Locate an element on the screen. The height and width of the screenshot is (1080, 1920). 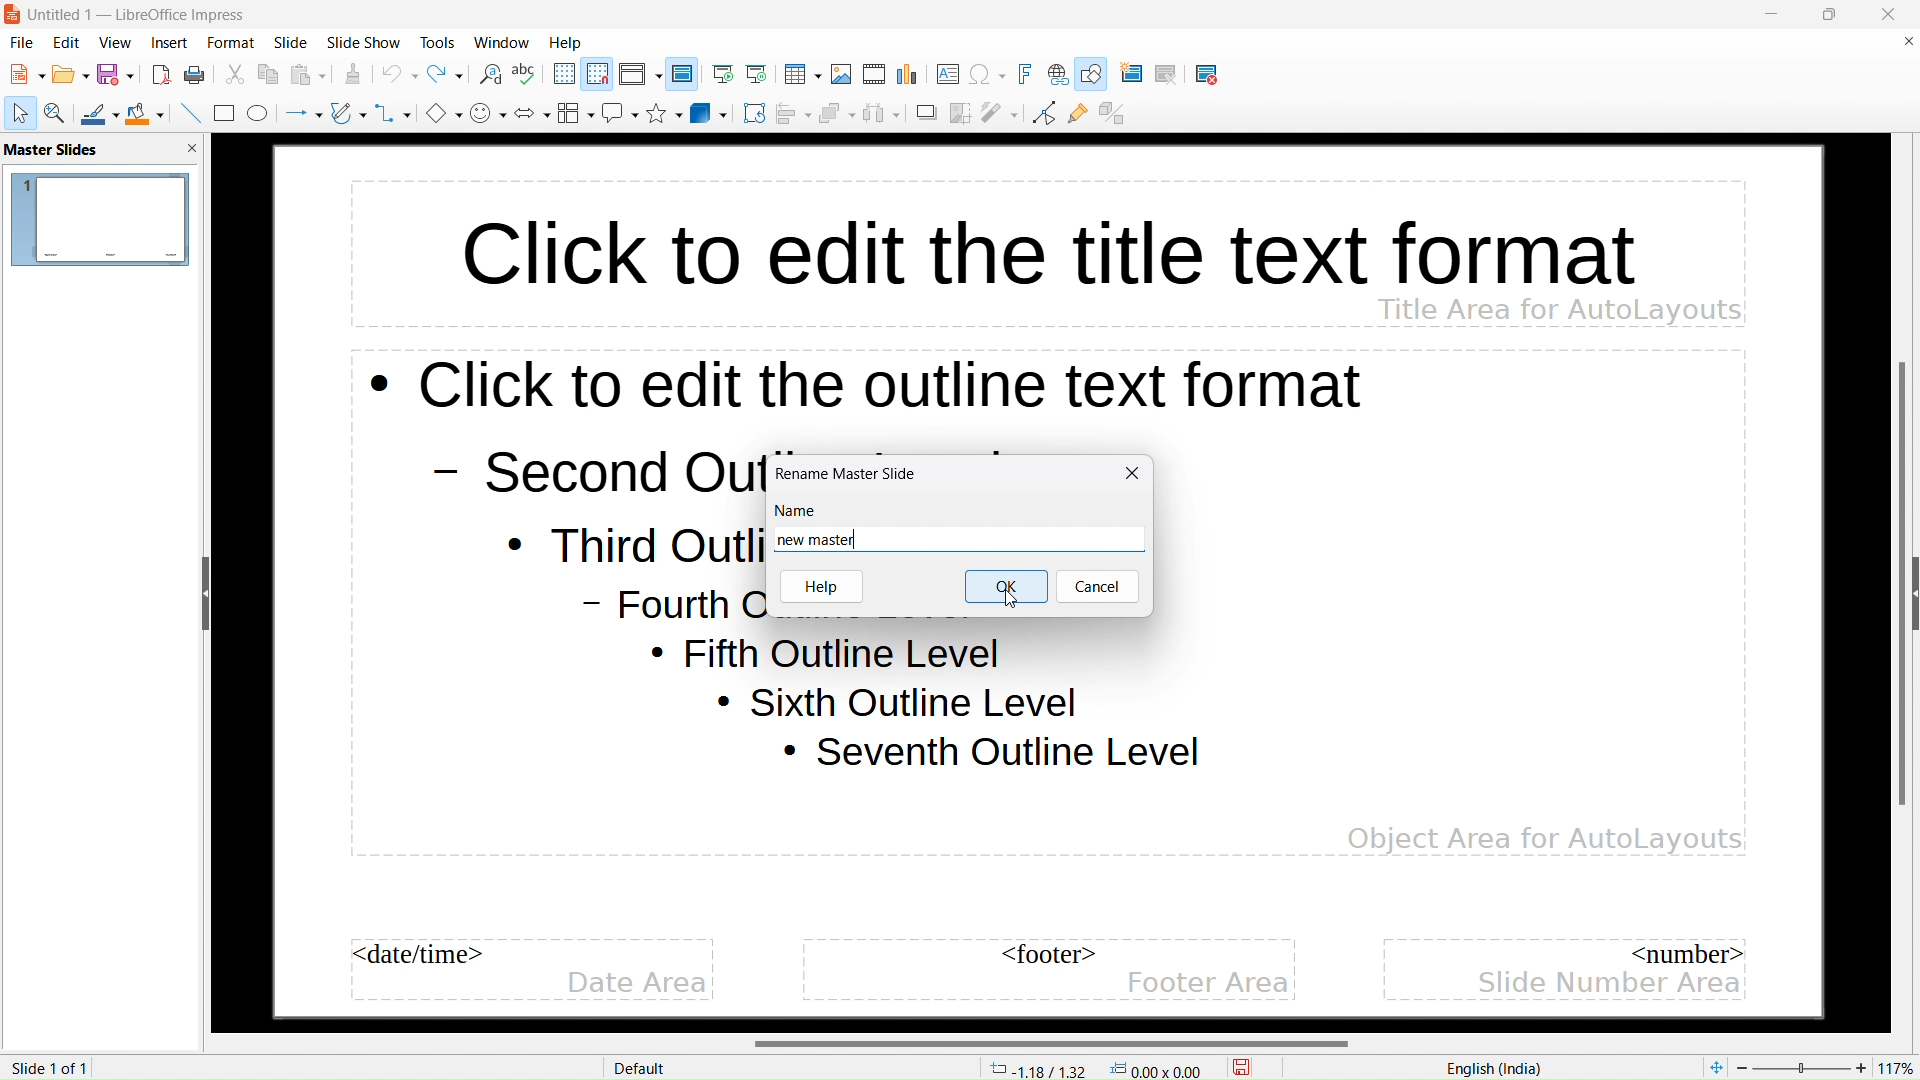
insert line is located at coordinates (190, 112).